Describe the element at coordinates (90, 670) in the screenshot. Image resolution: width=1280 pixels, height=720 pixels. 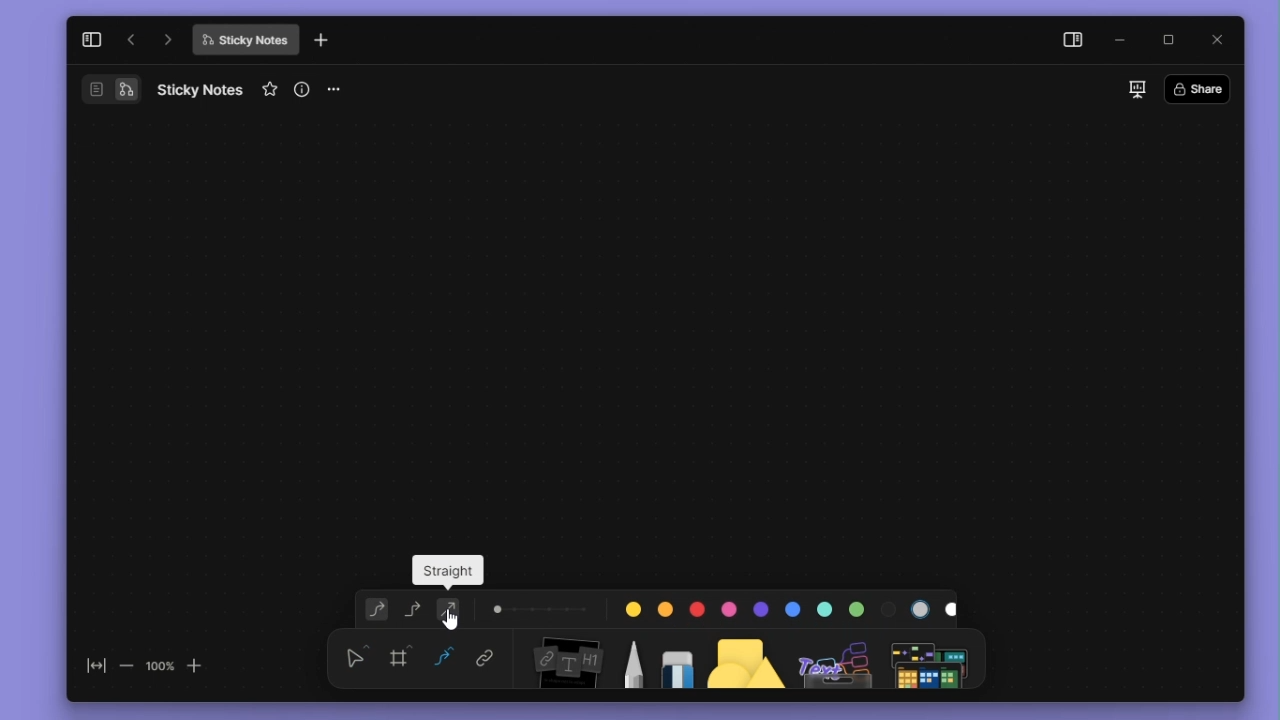
I see `fit to screen` at that location.